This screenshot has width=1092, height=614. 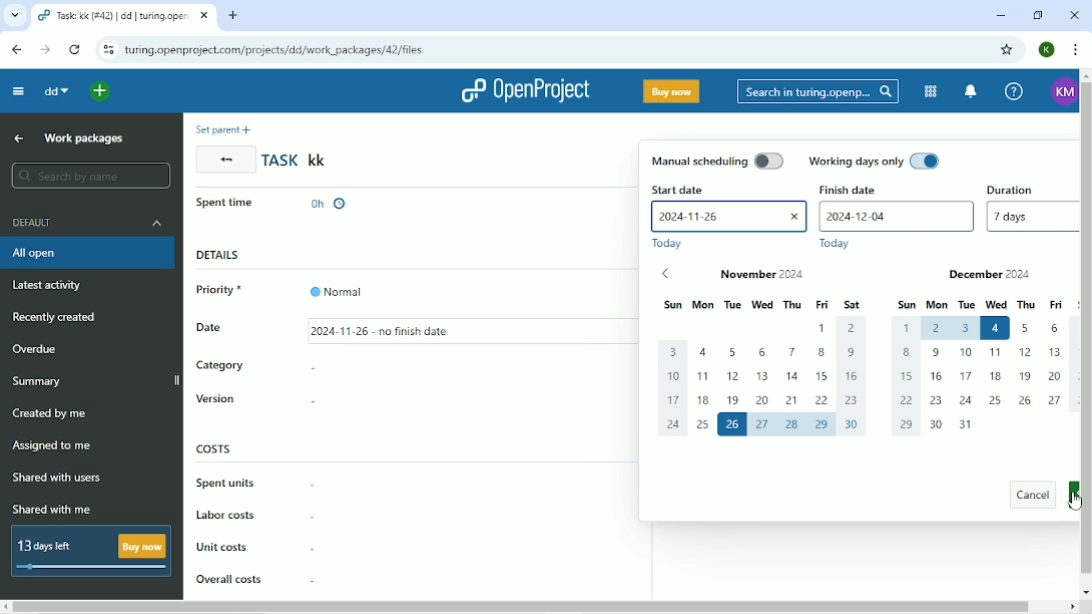 What do you see at coordinates (19, 138) in the screenshot?
I see `Up` at bounding box center [19, 138].